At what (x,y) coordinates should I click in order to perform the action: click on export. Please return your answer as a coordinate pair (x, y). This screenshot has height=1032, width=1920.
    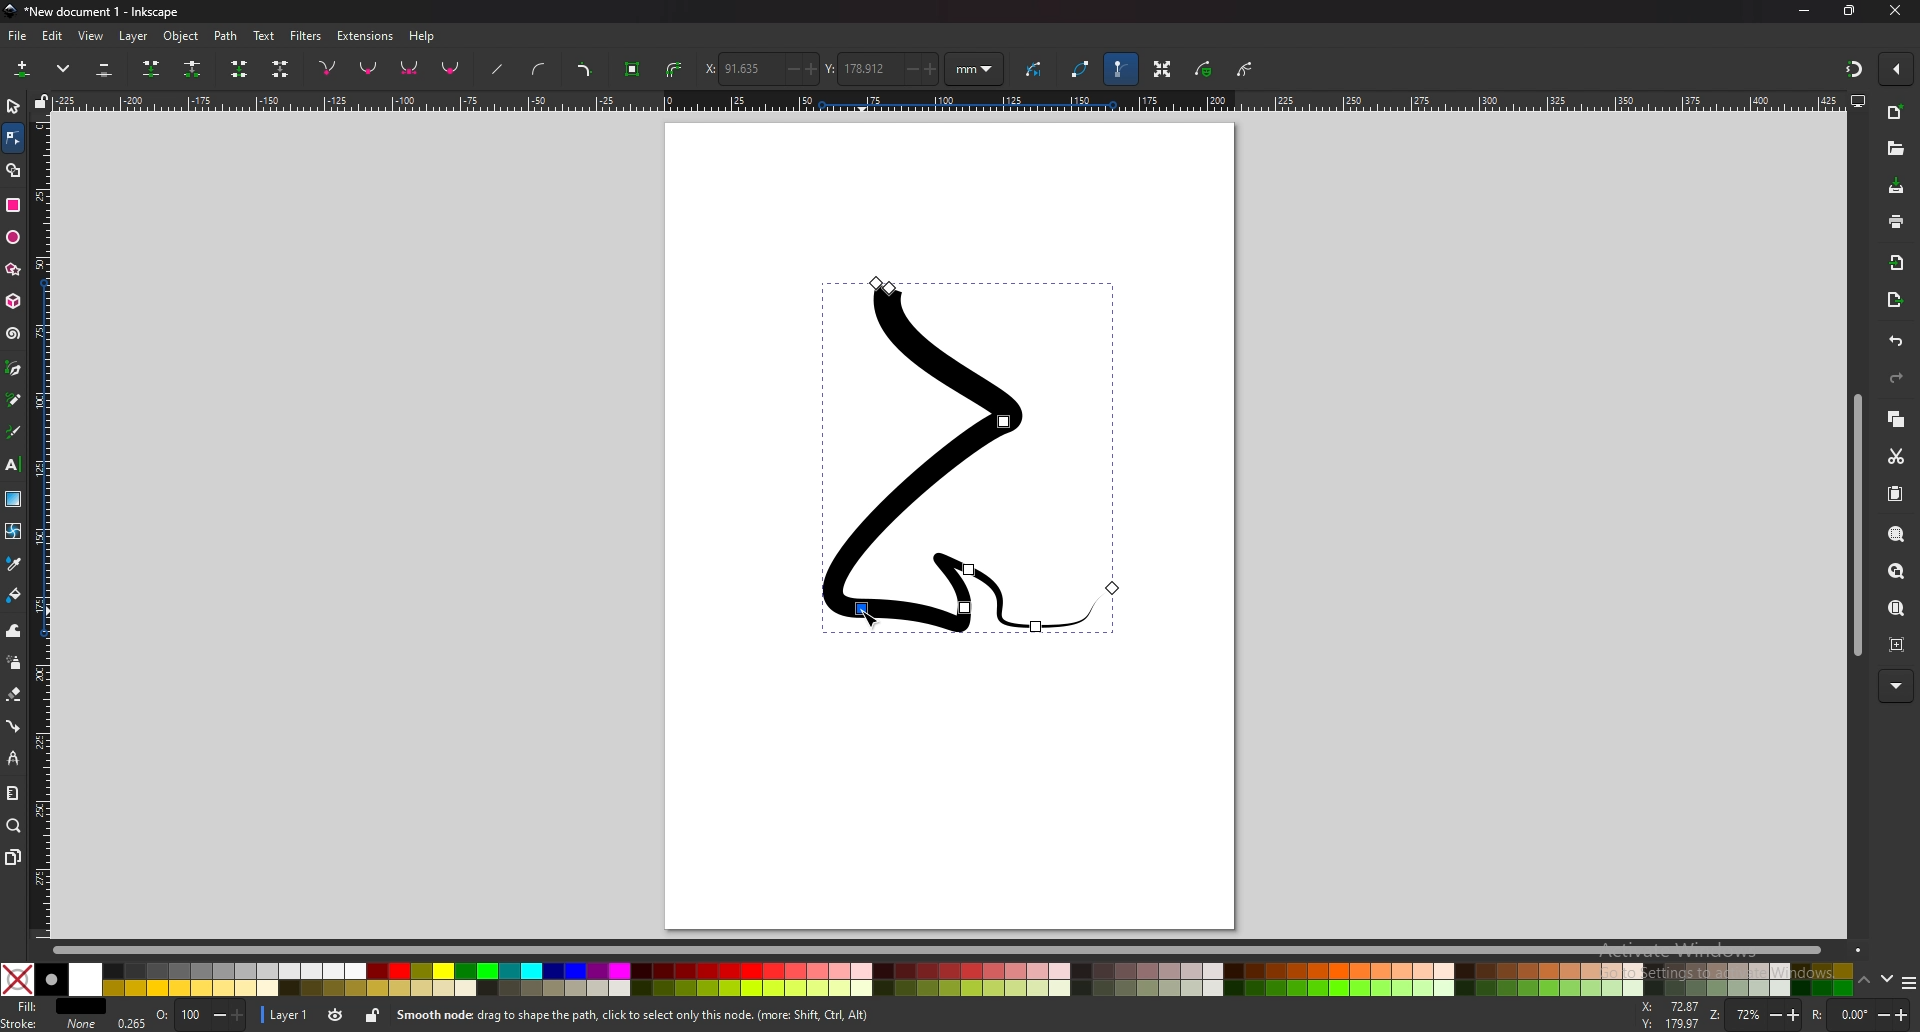
    Looking at the image, I should click on (1894, 299).